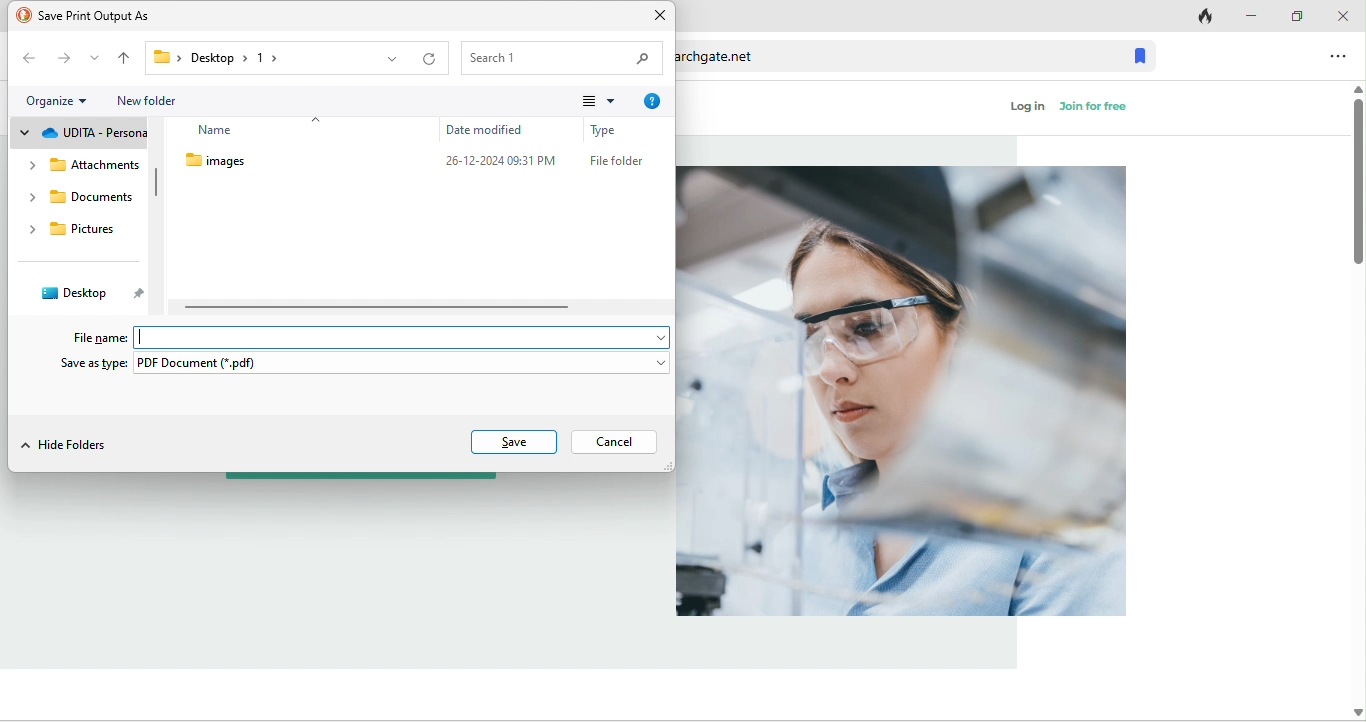  I want to click on images, so click(247, 161).